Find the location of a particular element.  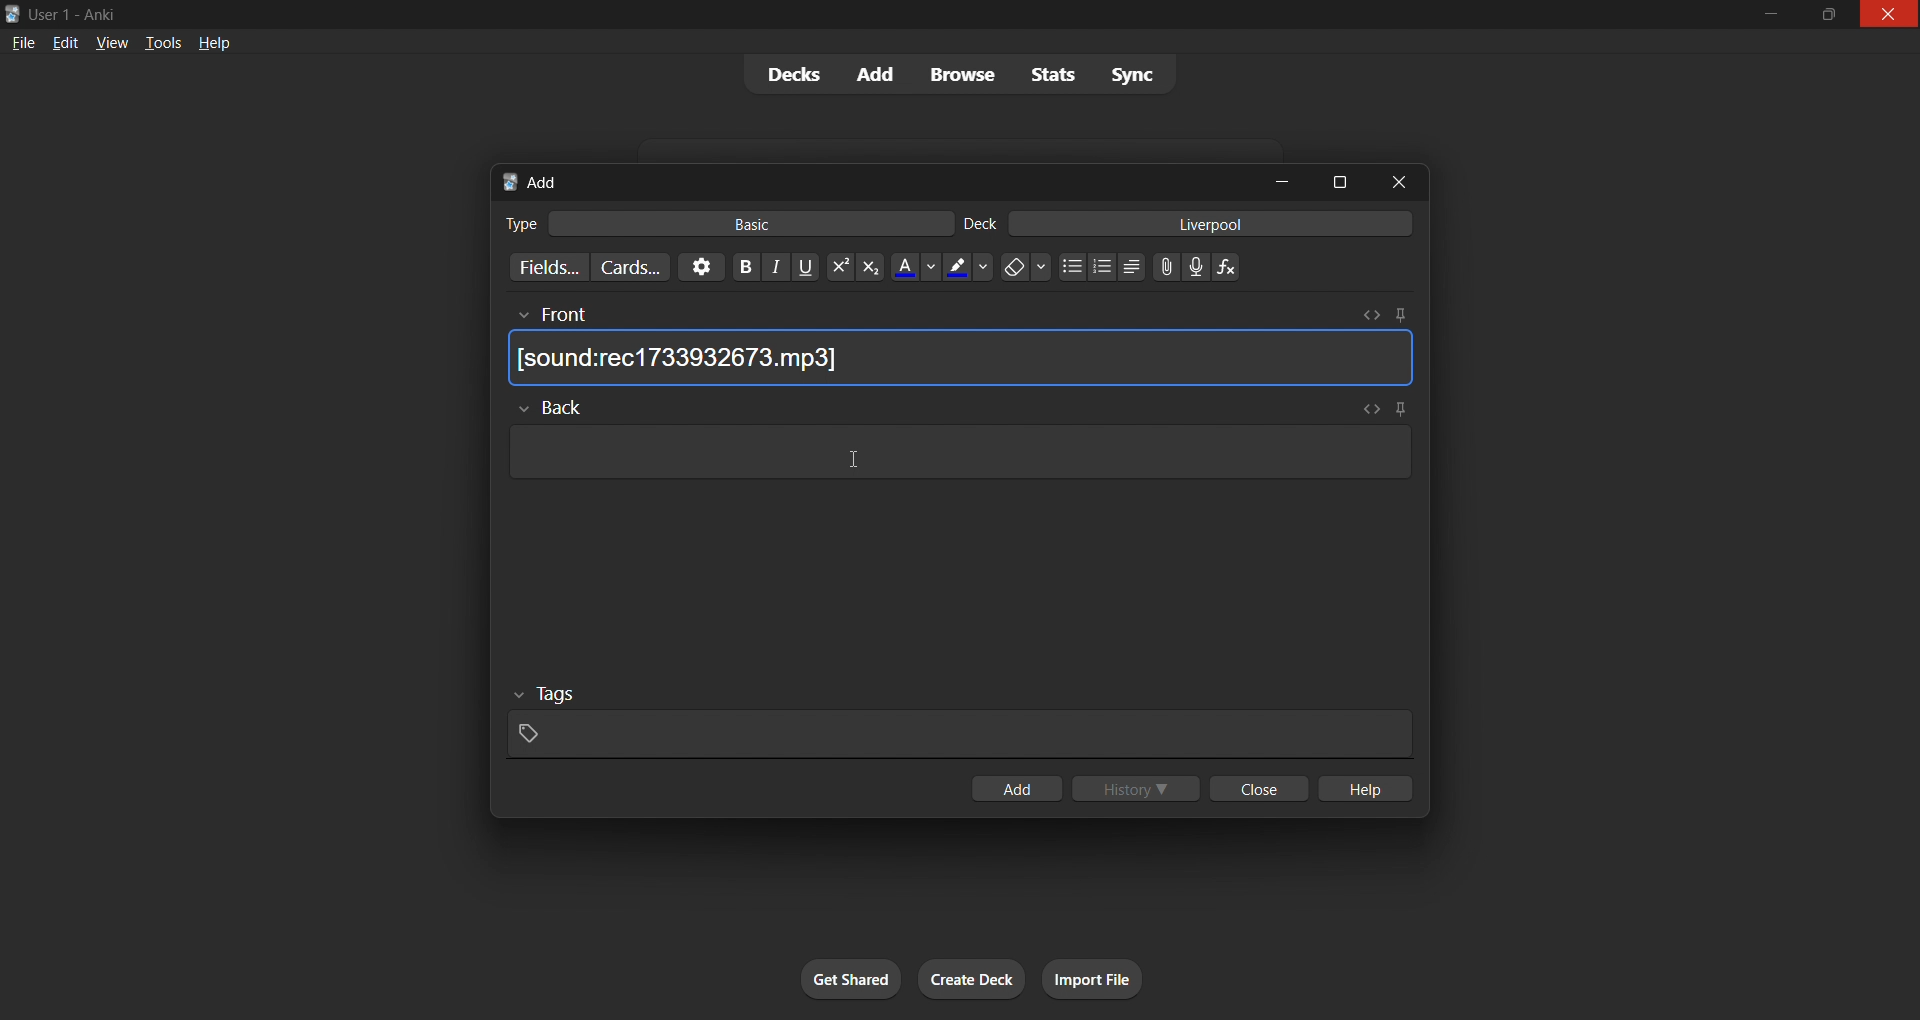

edit is located at coordinates (65, 44).